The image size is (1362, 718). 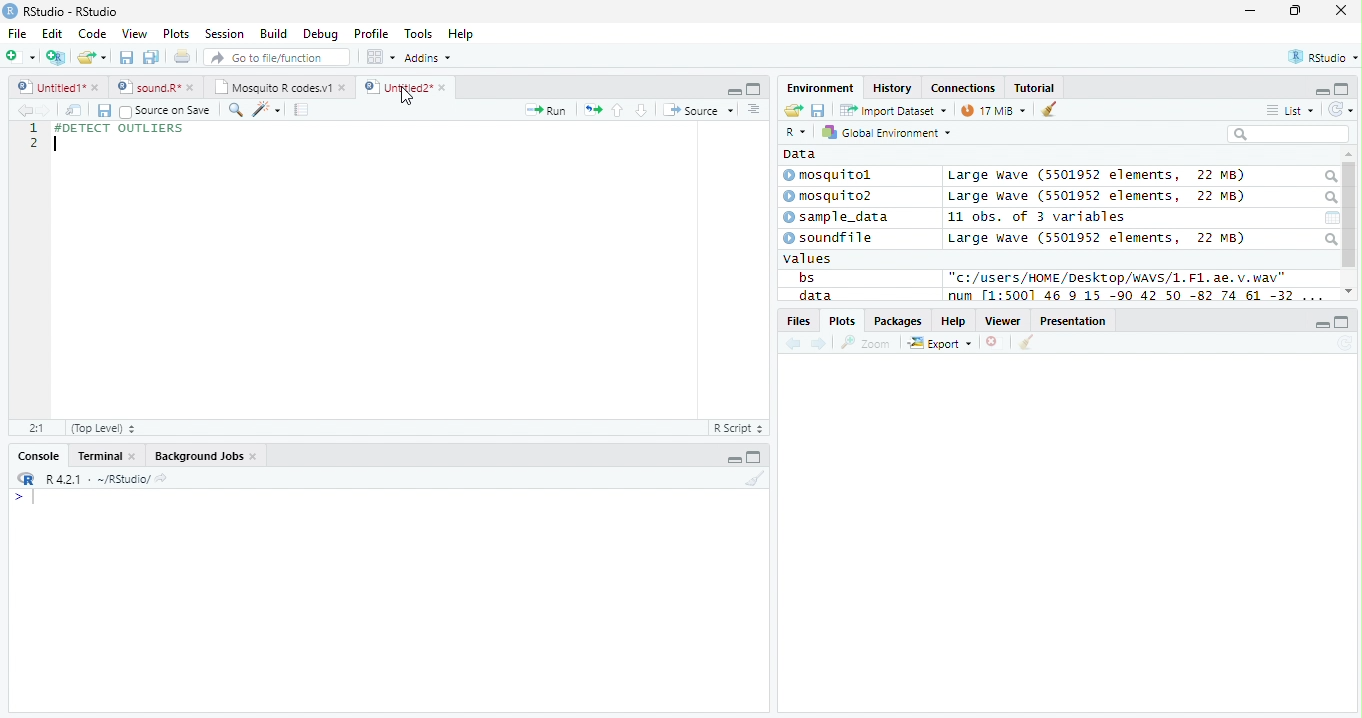 I want to click on Help, so click(x=463, y=34).